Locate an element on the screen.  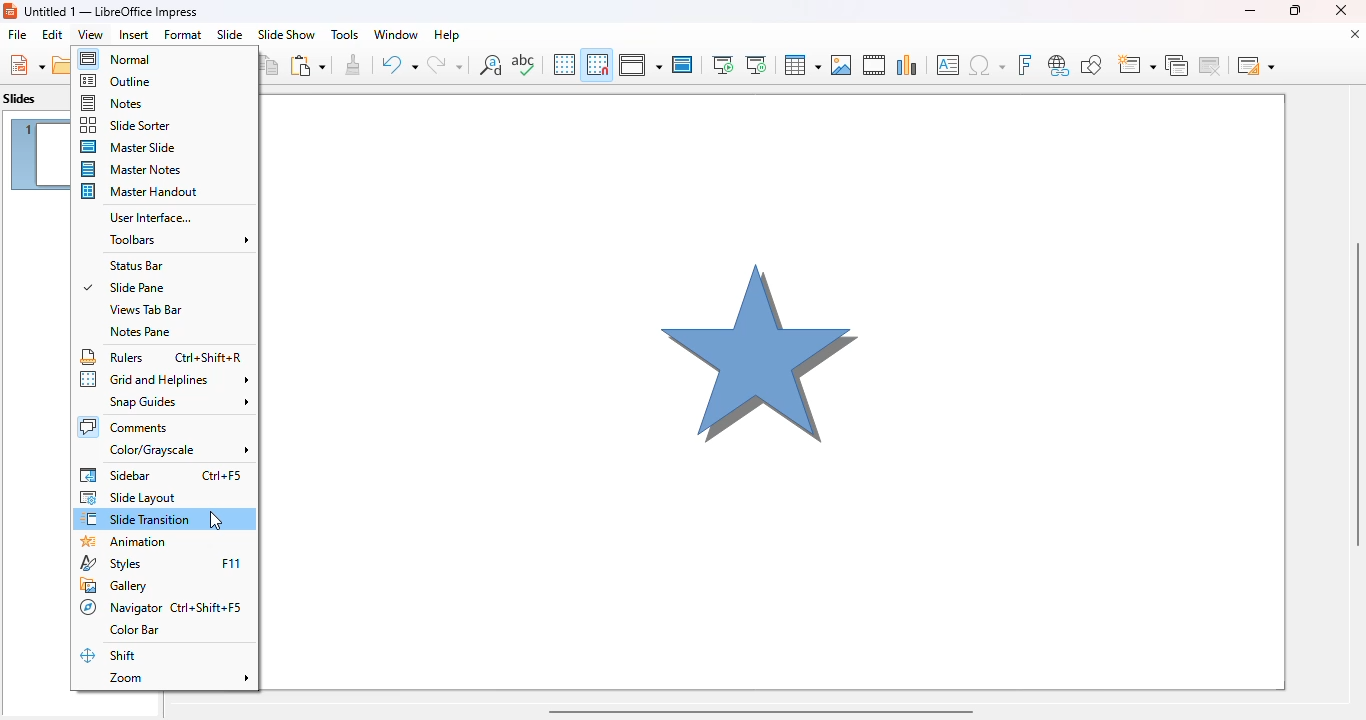
views tab bar is located at coordinates (145, 309).